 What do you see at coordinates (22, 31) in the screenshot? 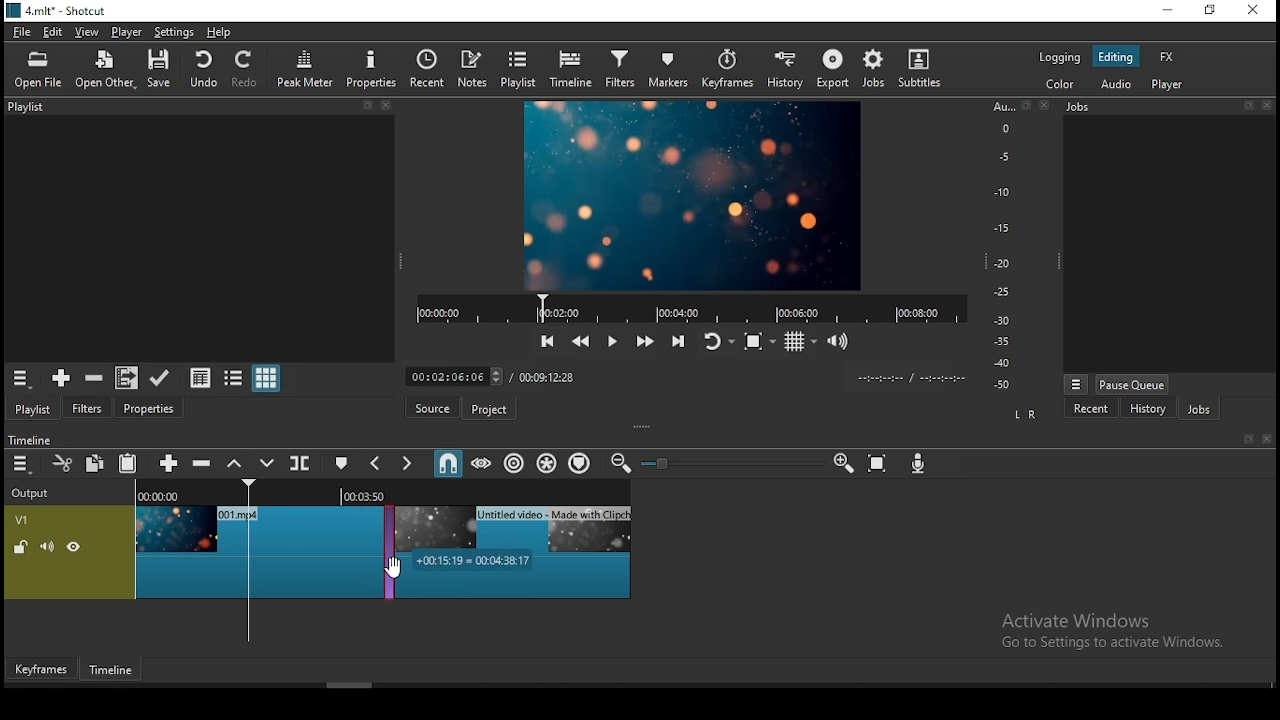
I see `file` at bounding box center [22, 31].